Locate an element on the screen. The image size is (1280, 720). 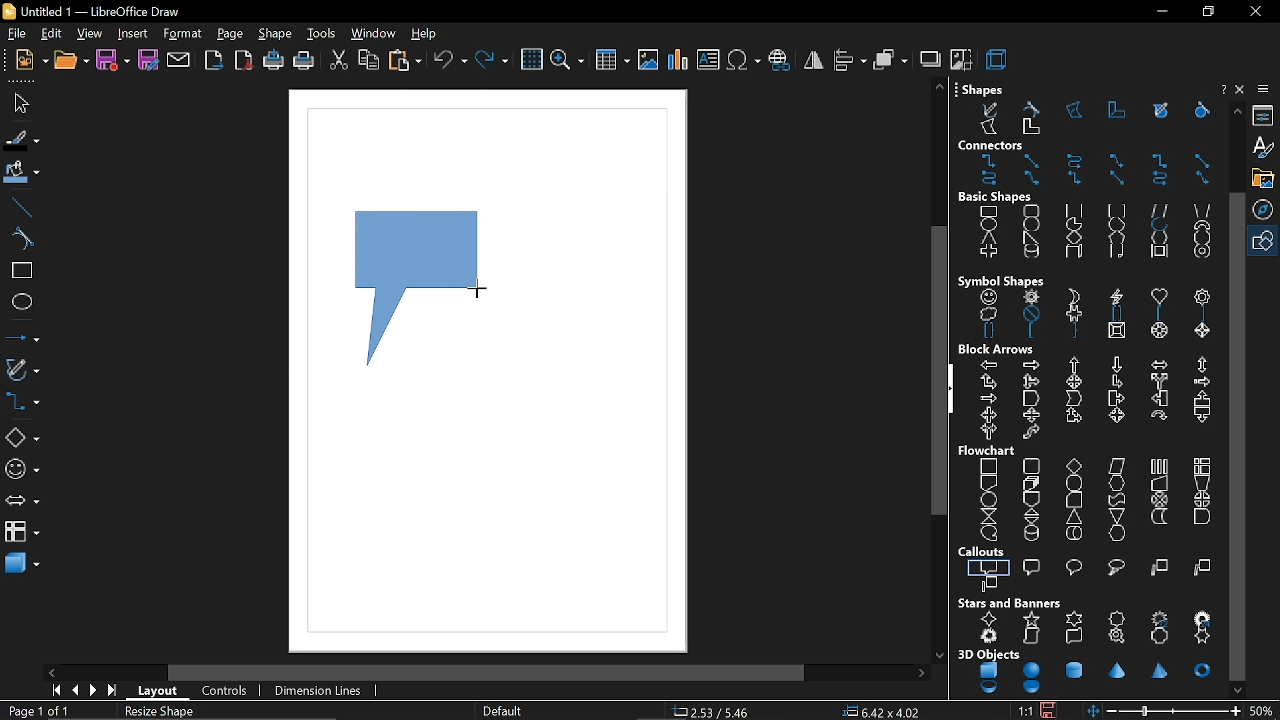
stars and banners is located at coordinates (1011, 603).